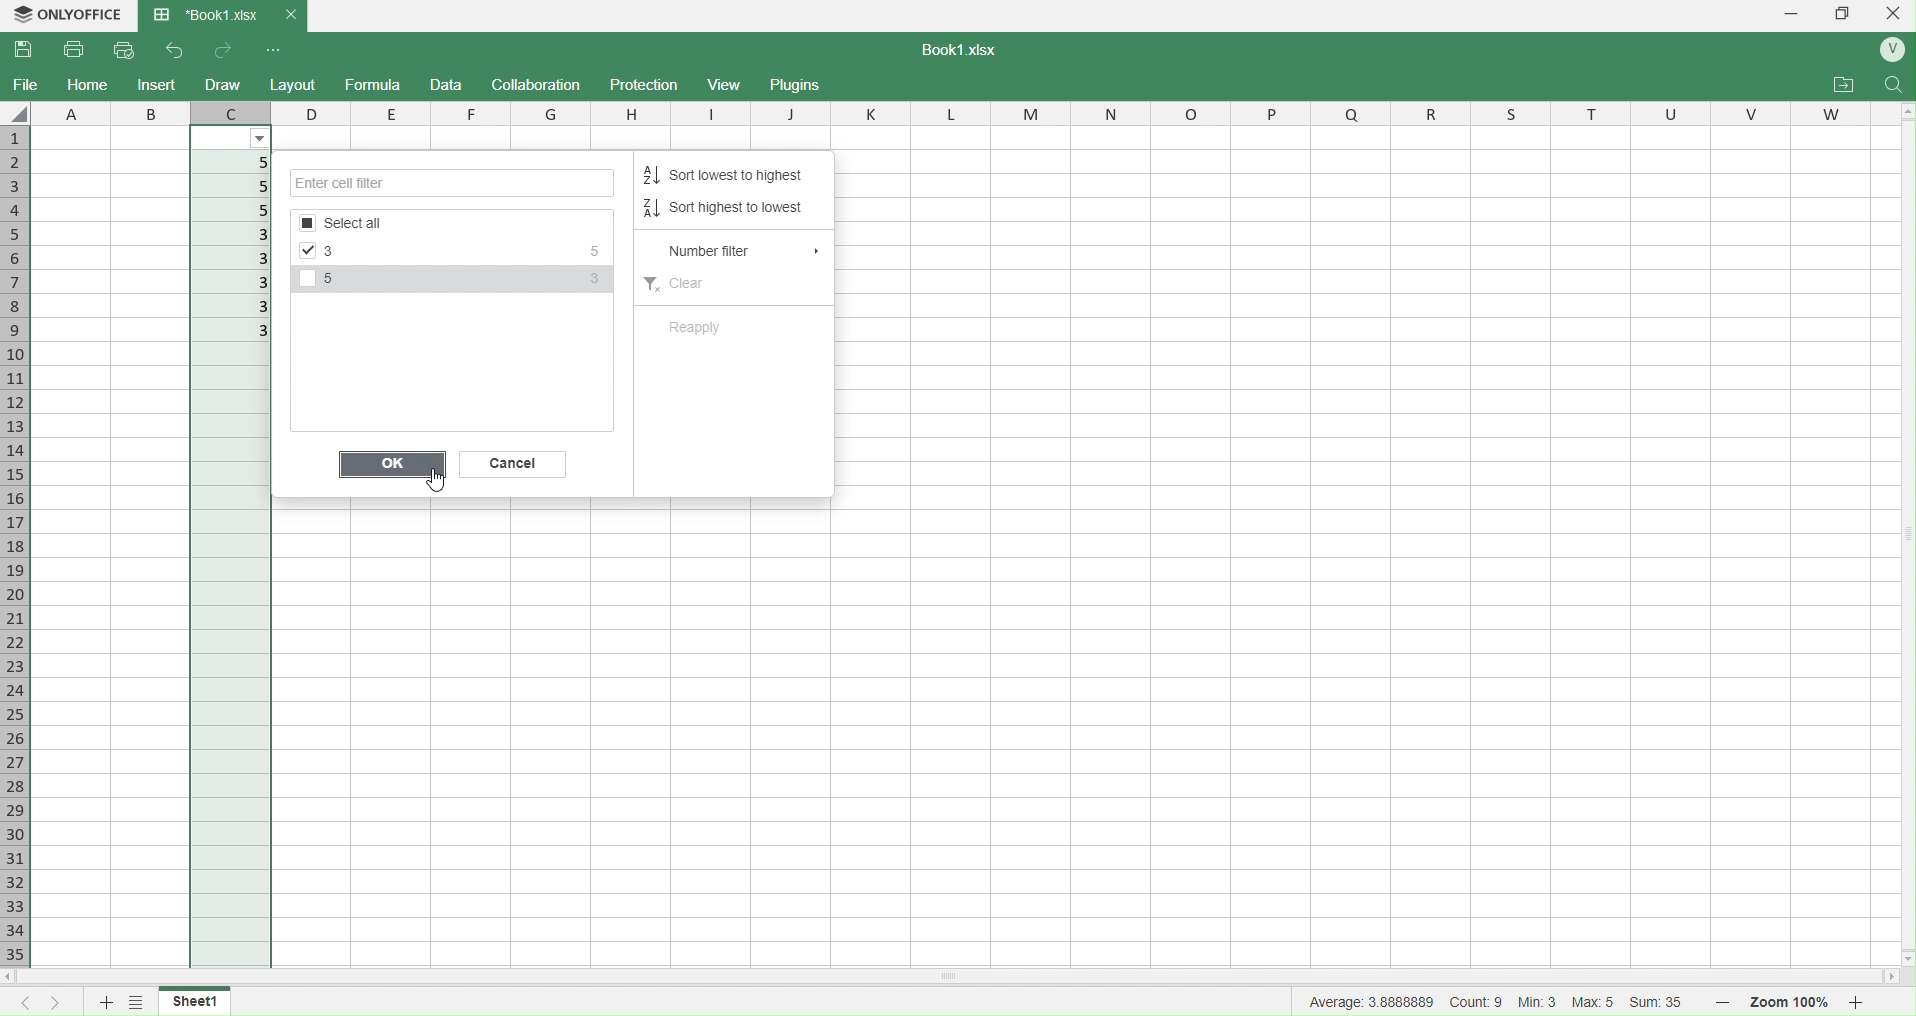 This screenshot has width=1916, height=1016. What do you see at coordinates (87, 85) in the screenshot?
I see `Home` at bounding box center [87, 85].